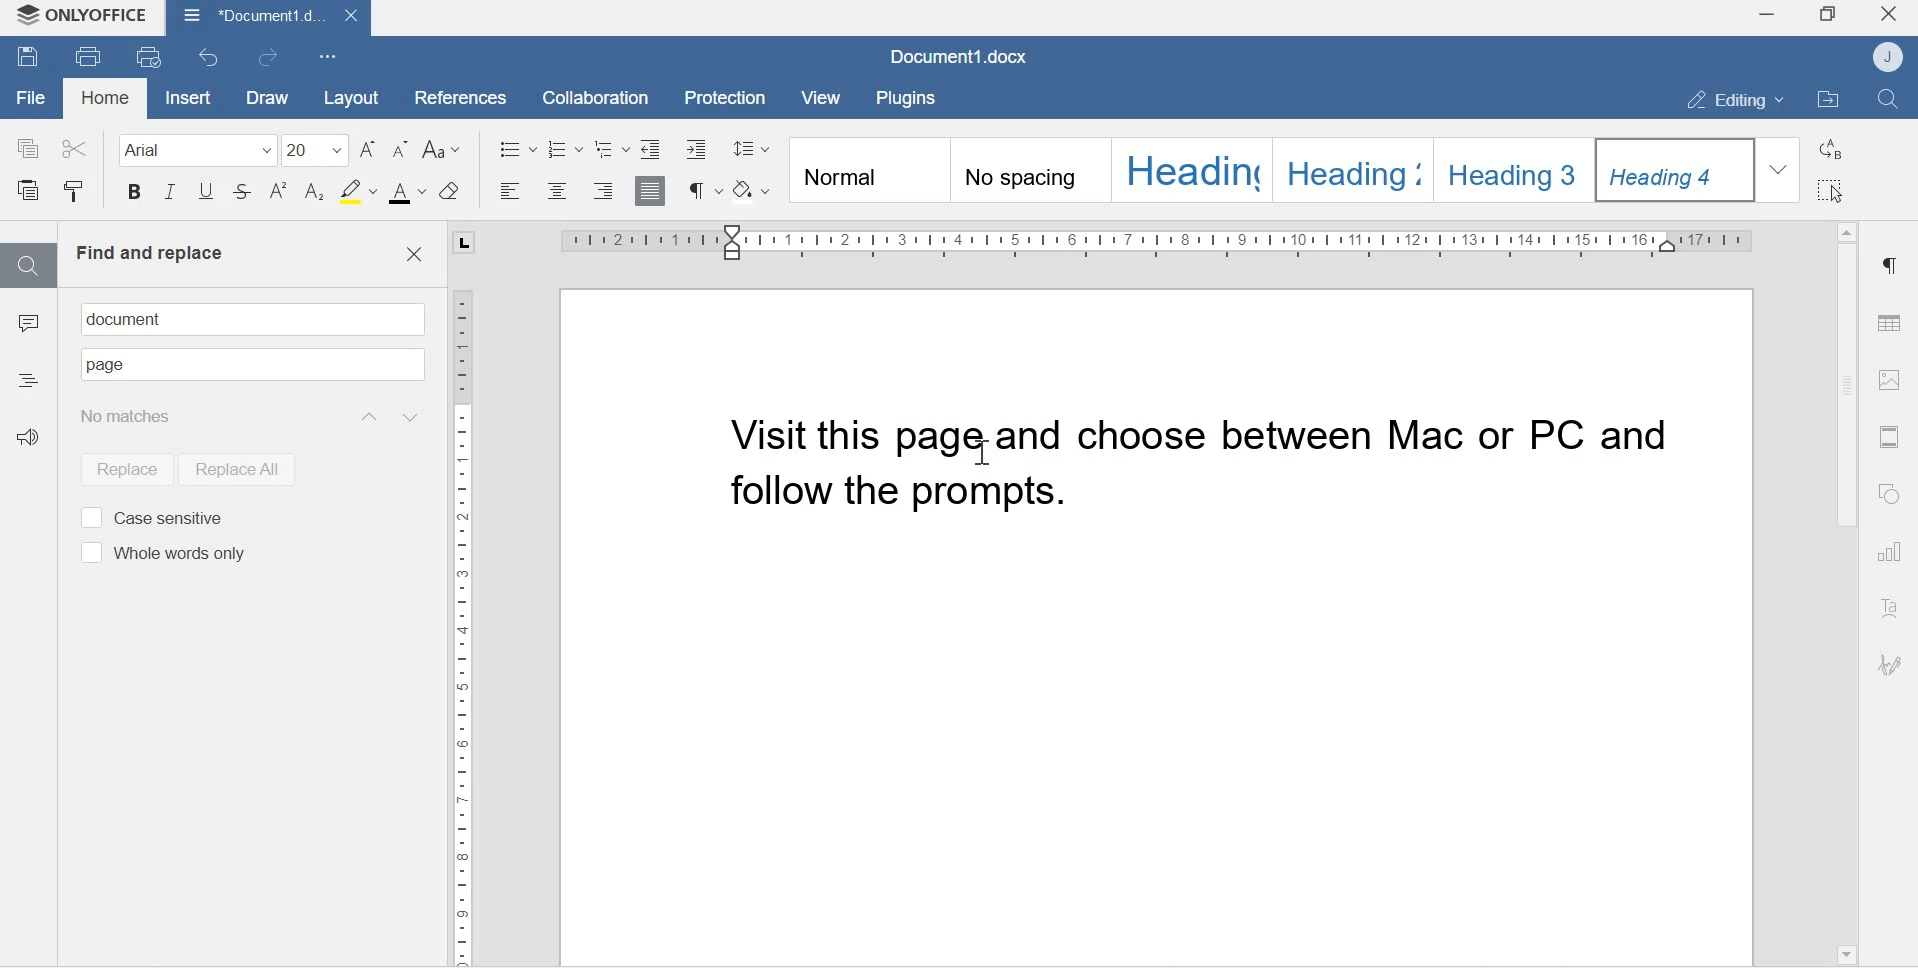 This screenshot has height=968, width=1918. Describe the element at coordinates (370, 149) in the screenshot. I see `Increment font size` at that location.